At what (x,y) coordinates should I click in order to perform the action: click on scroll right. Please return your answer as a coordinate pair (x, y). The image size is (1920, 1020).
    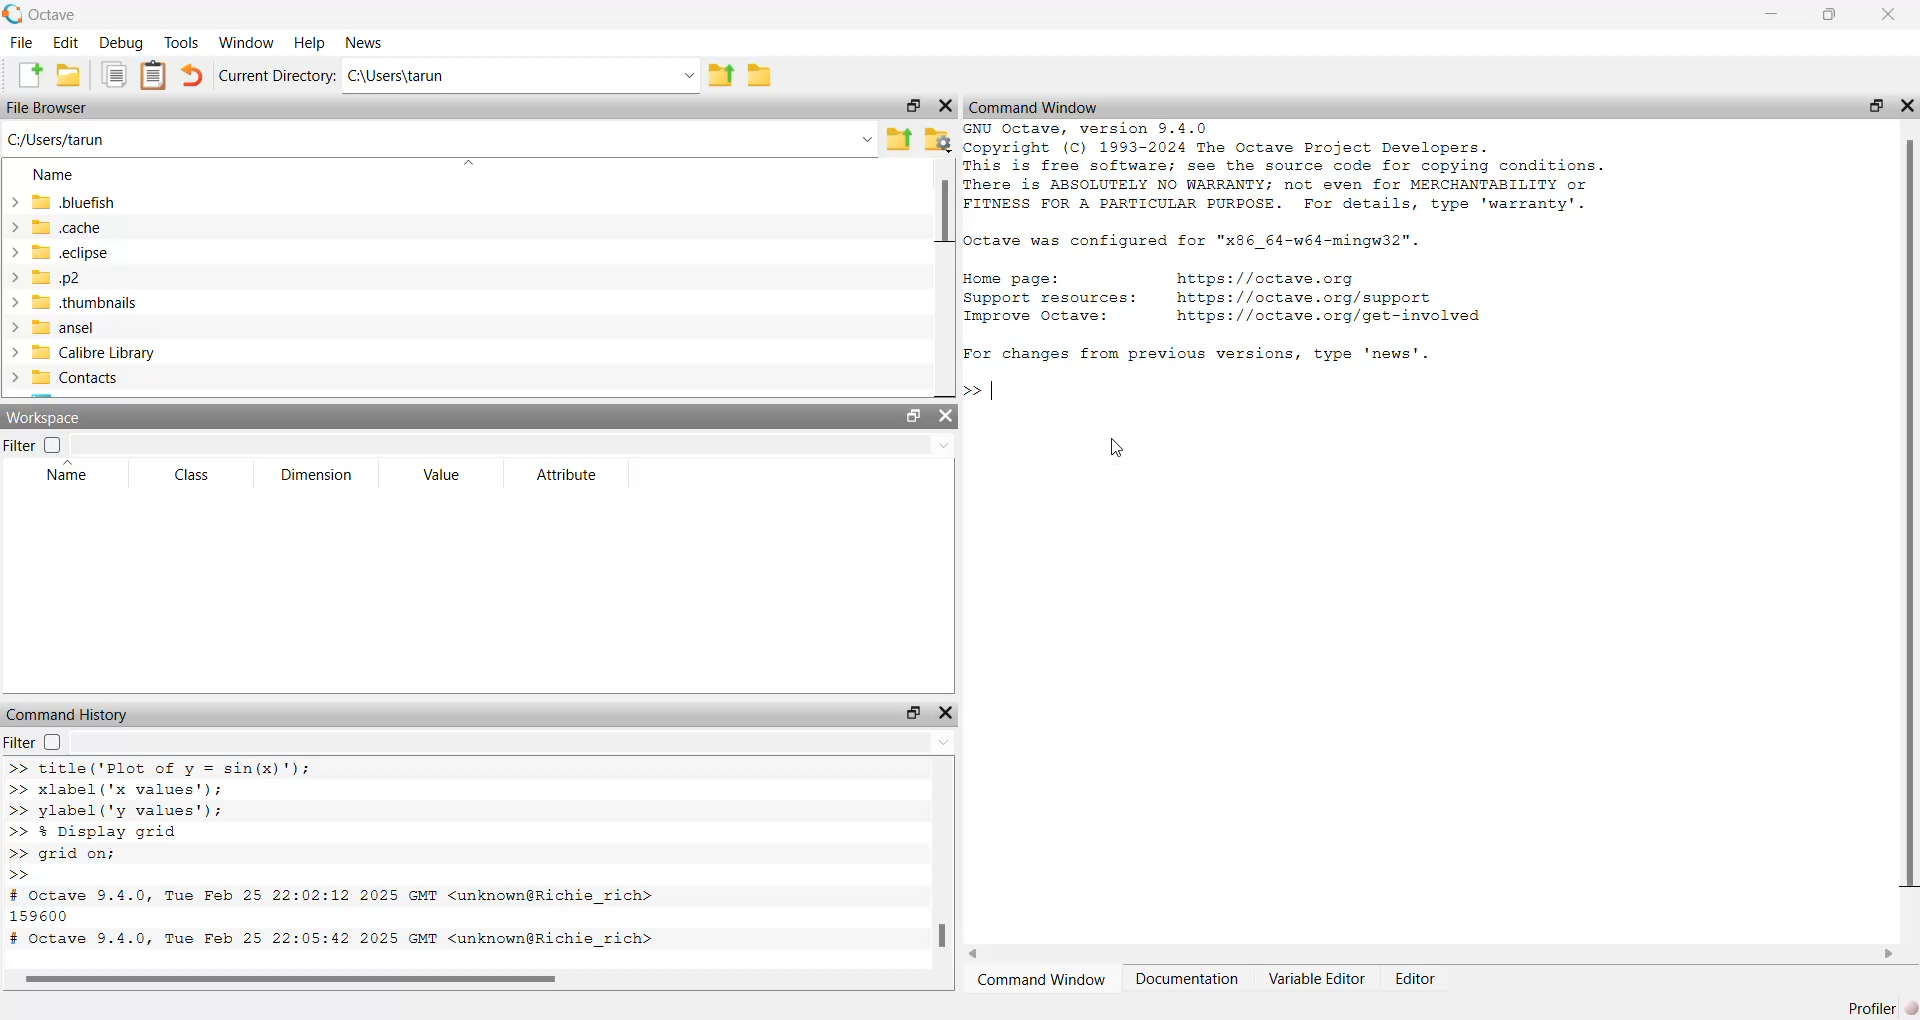
    Looking at the image, I should click on (1888, 954).